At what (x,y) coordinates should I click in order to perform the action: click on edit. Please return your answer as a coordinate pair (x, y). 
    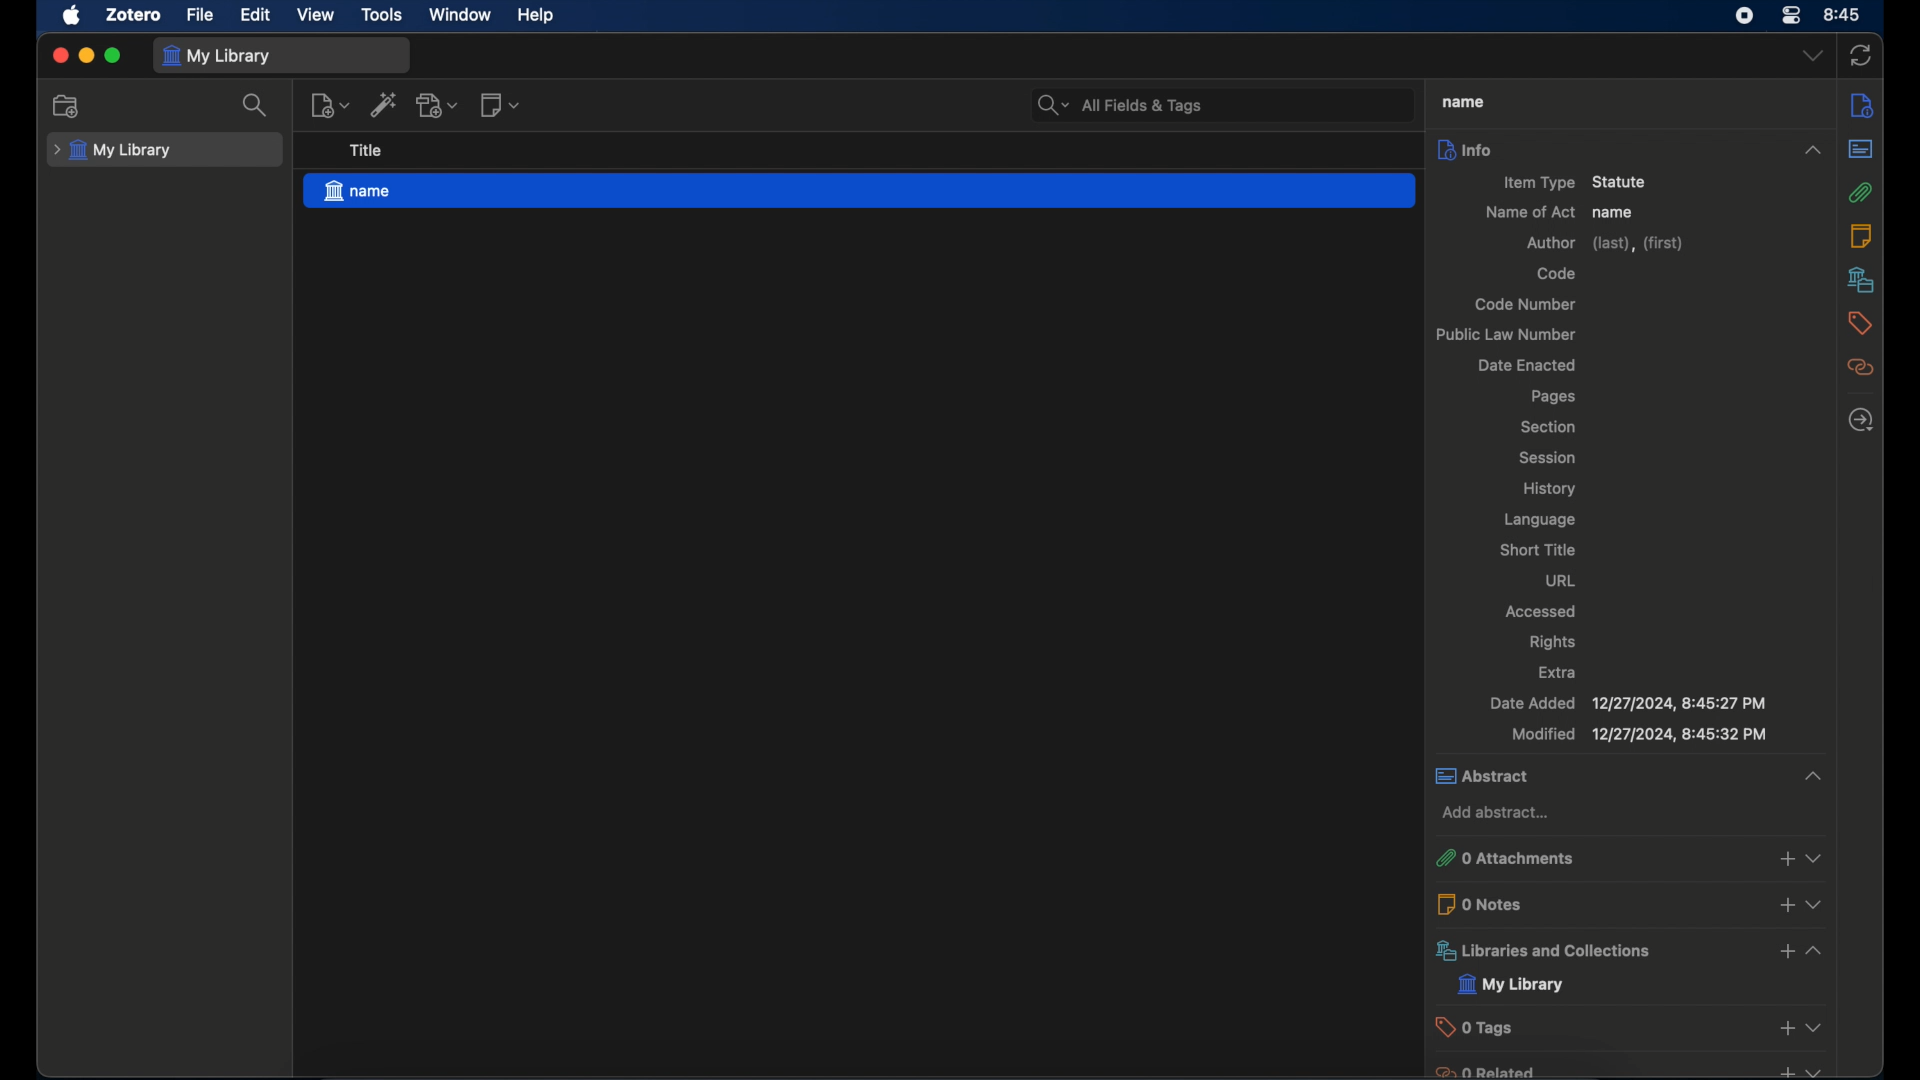
    Looking at the image, I should click on (253, 16).